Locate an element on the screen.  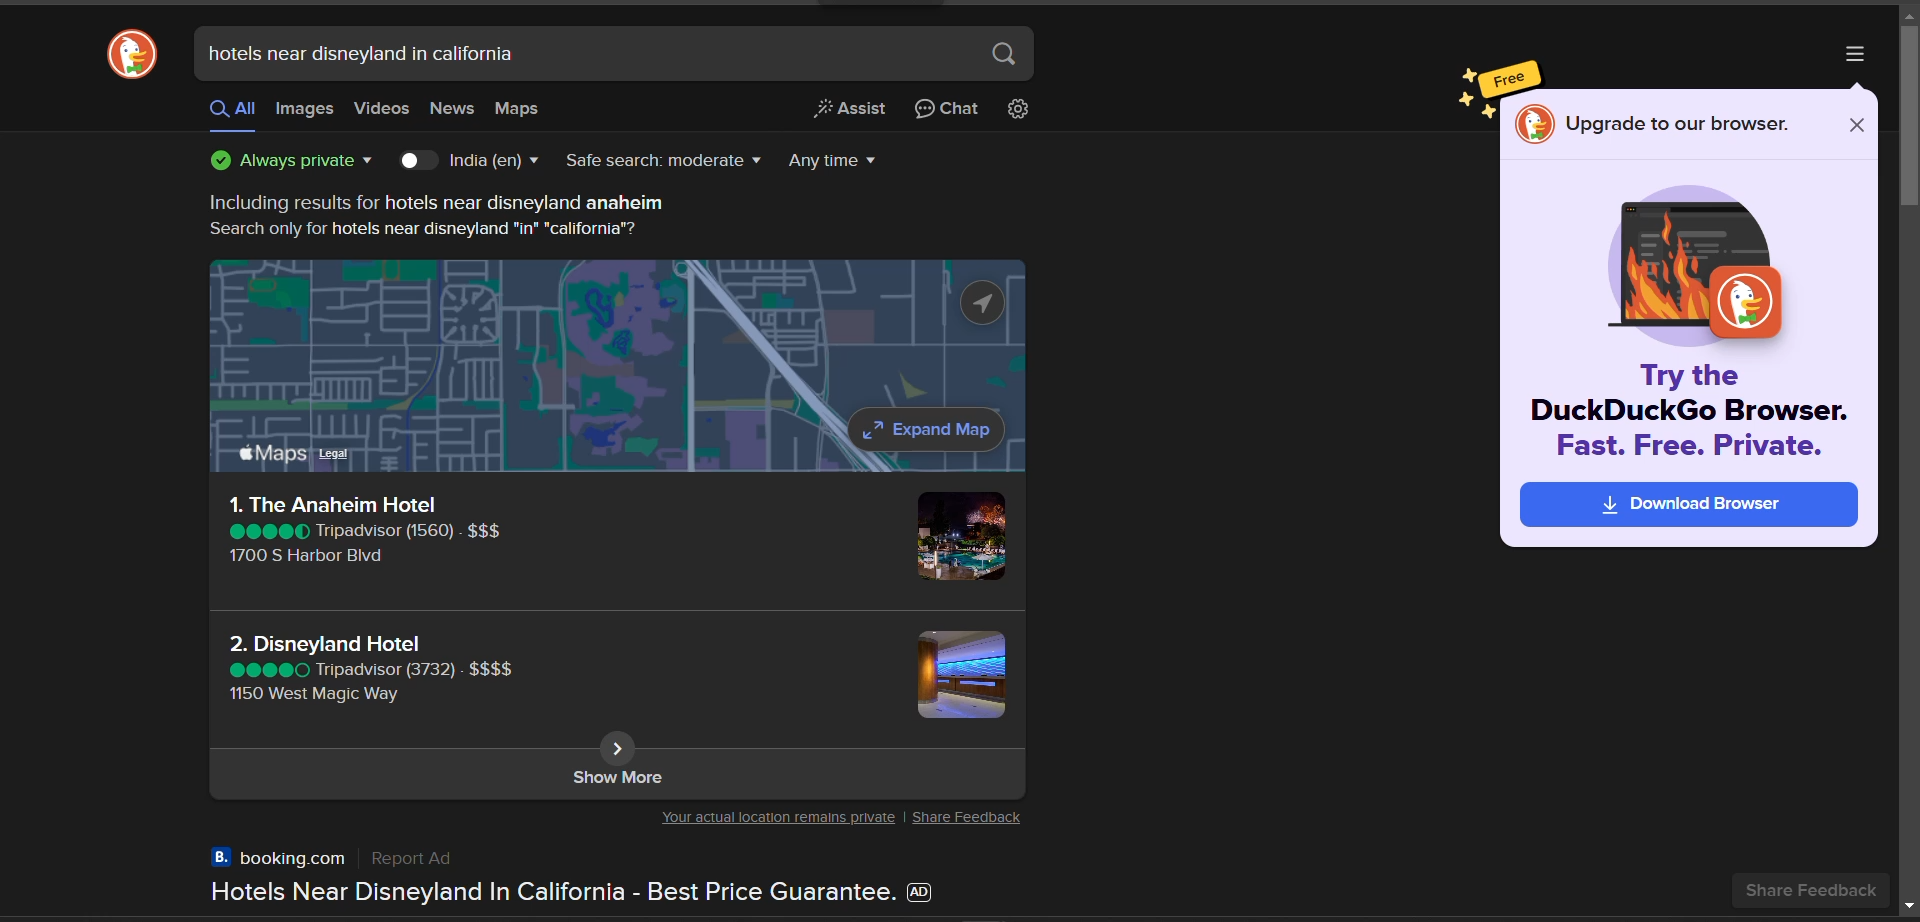
image is located at coordinates (1701, 269).